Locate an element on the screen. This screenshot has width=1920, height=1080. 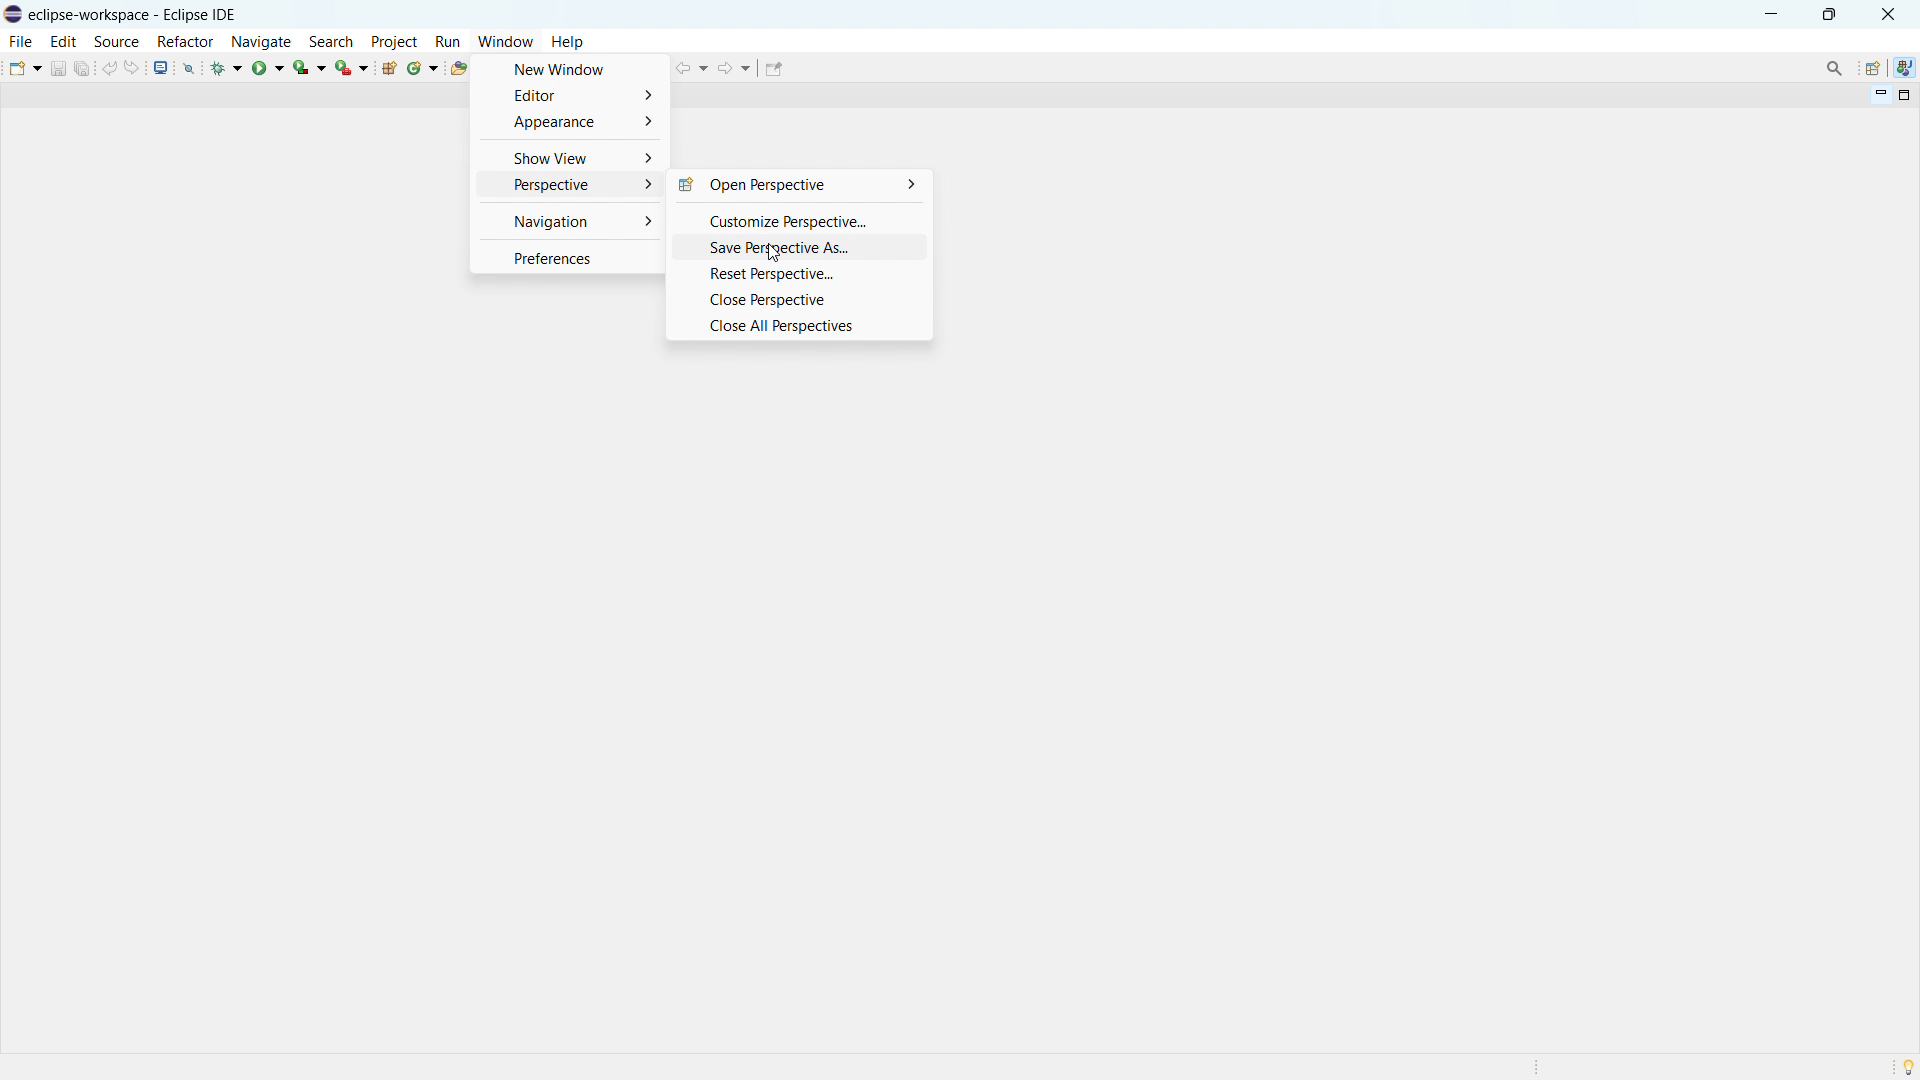
open console is located at coordinates (161, 67).